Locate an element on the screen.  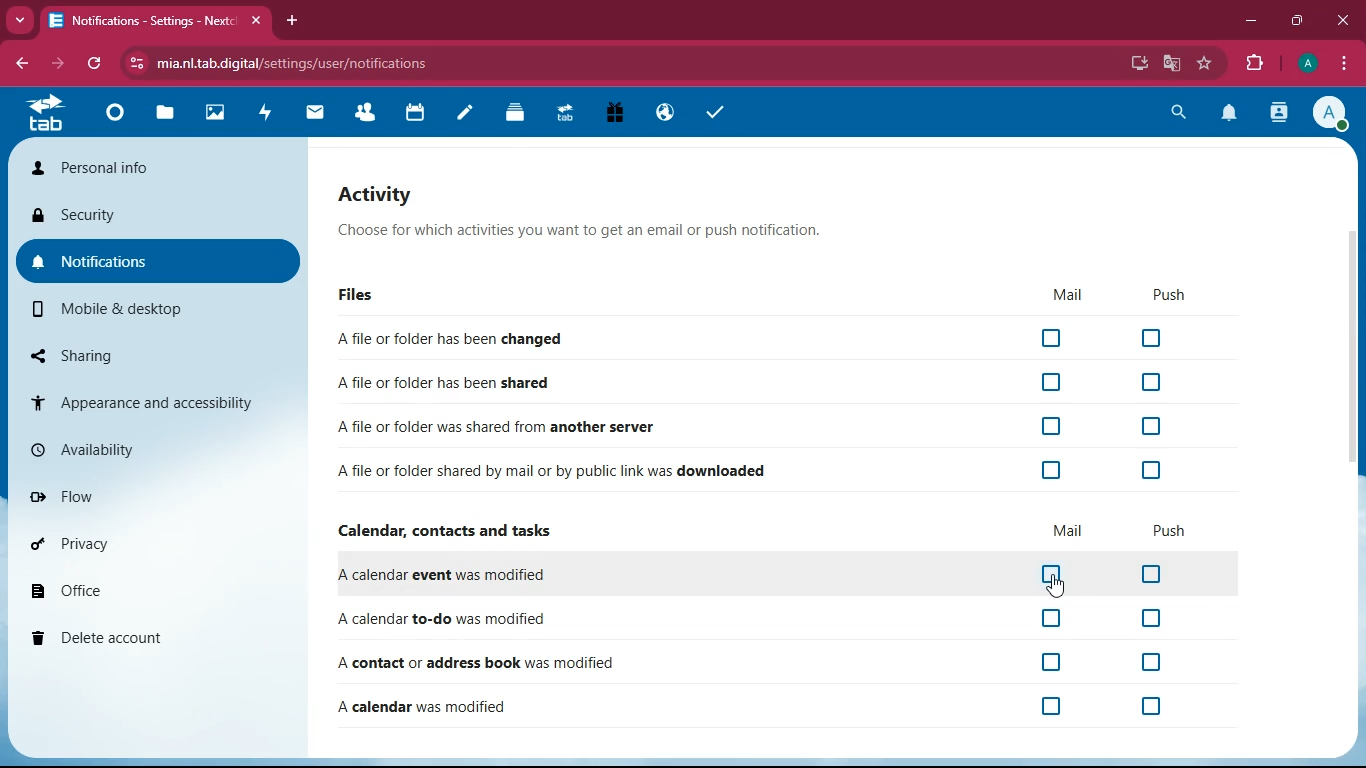
activity is located at coordinates (385, 195).